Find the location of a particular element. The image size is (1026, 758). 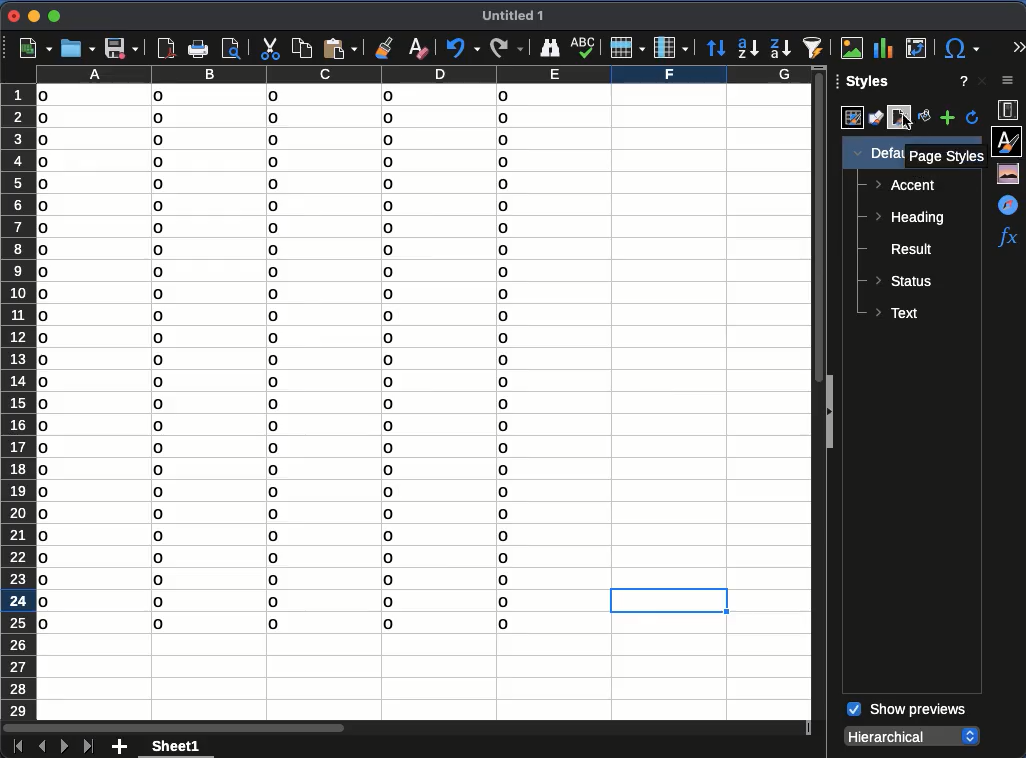

scroll is located at coordinates (1020, 494).